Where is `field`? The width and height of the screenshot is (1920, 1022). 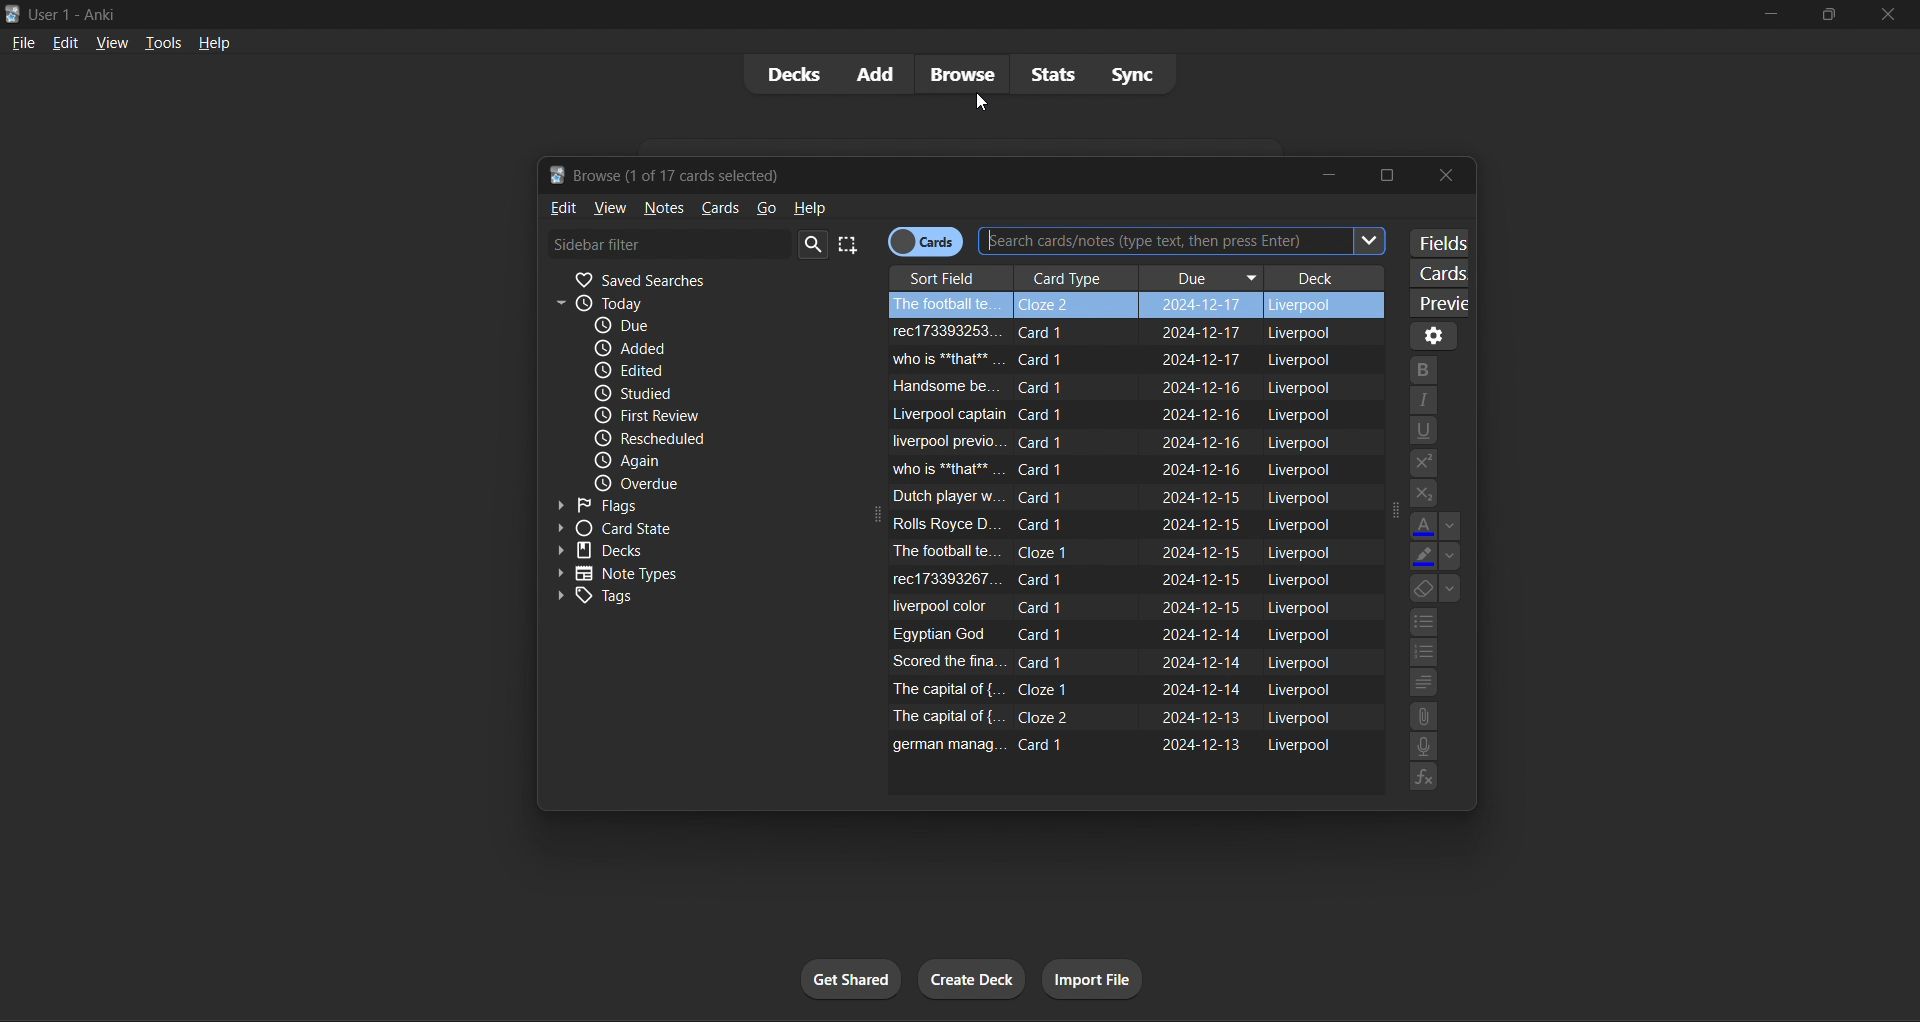
field is located at coordinates (947, 607).